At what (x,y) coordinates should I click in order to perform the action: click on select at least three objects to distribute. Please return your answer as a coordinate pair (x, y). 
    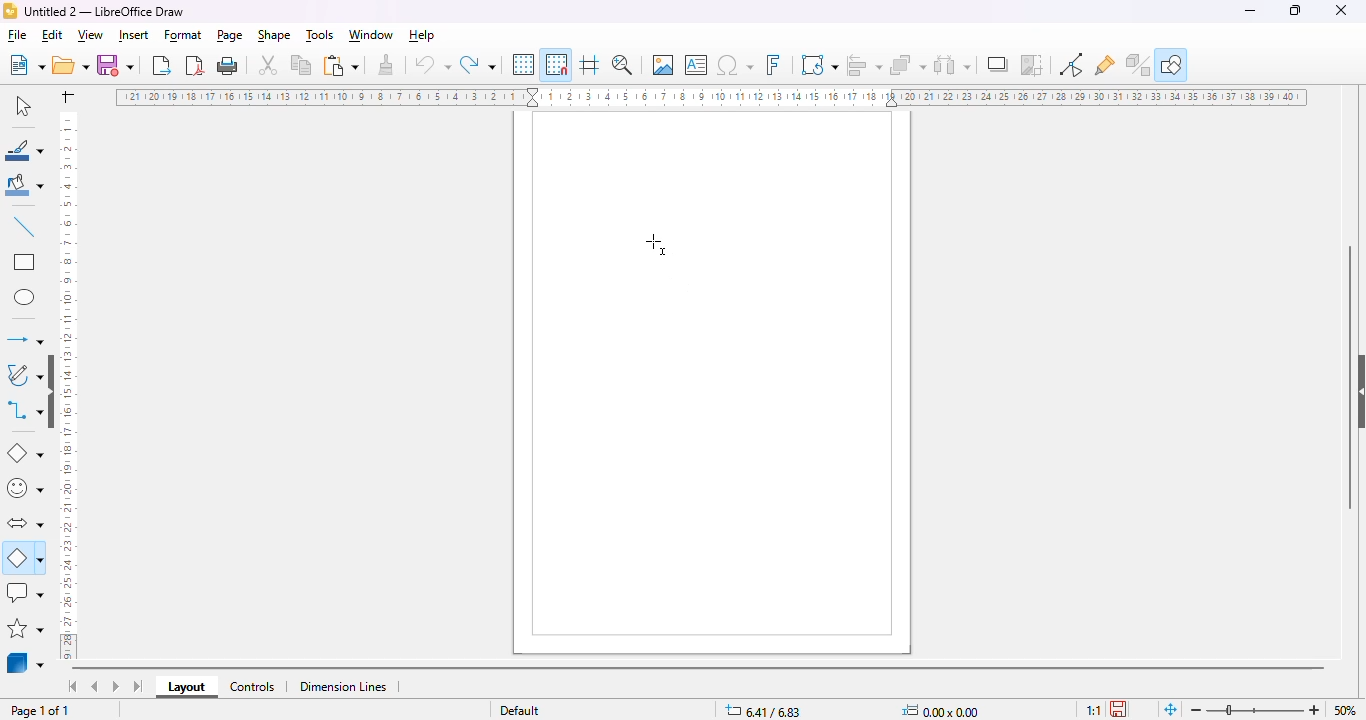
    Looking at the image, I should click on (954, 65).